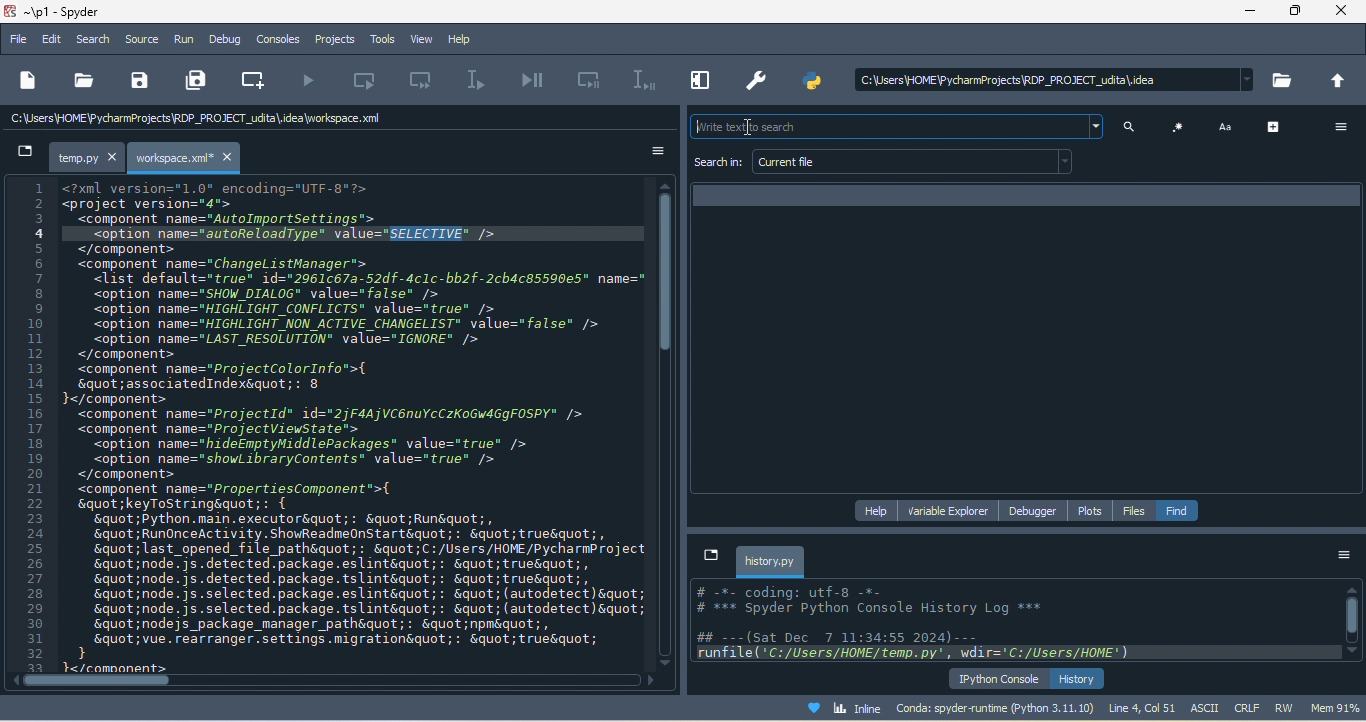 The width and height of the screenshot is (1366, 722). What do you see at coordinates (1142, 707) in the screenshot?
I see `line 4, col51` at bounding box center [1142, 707].